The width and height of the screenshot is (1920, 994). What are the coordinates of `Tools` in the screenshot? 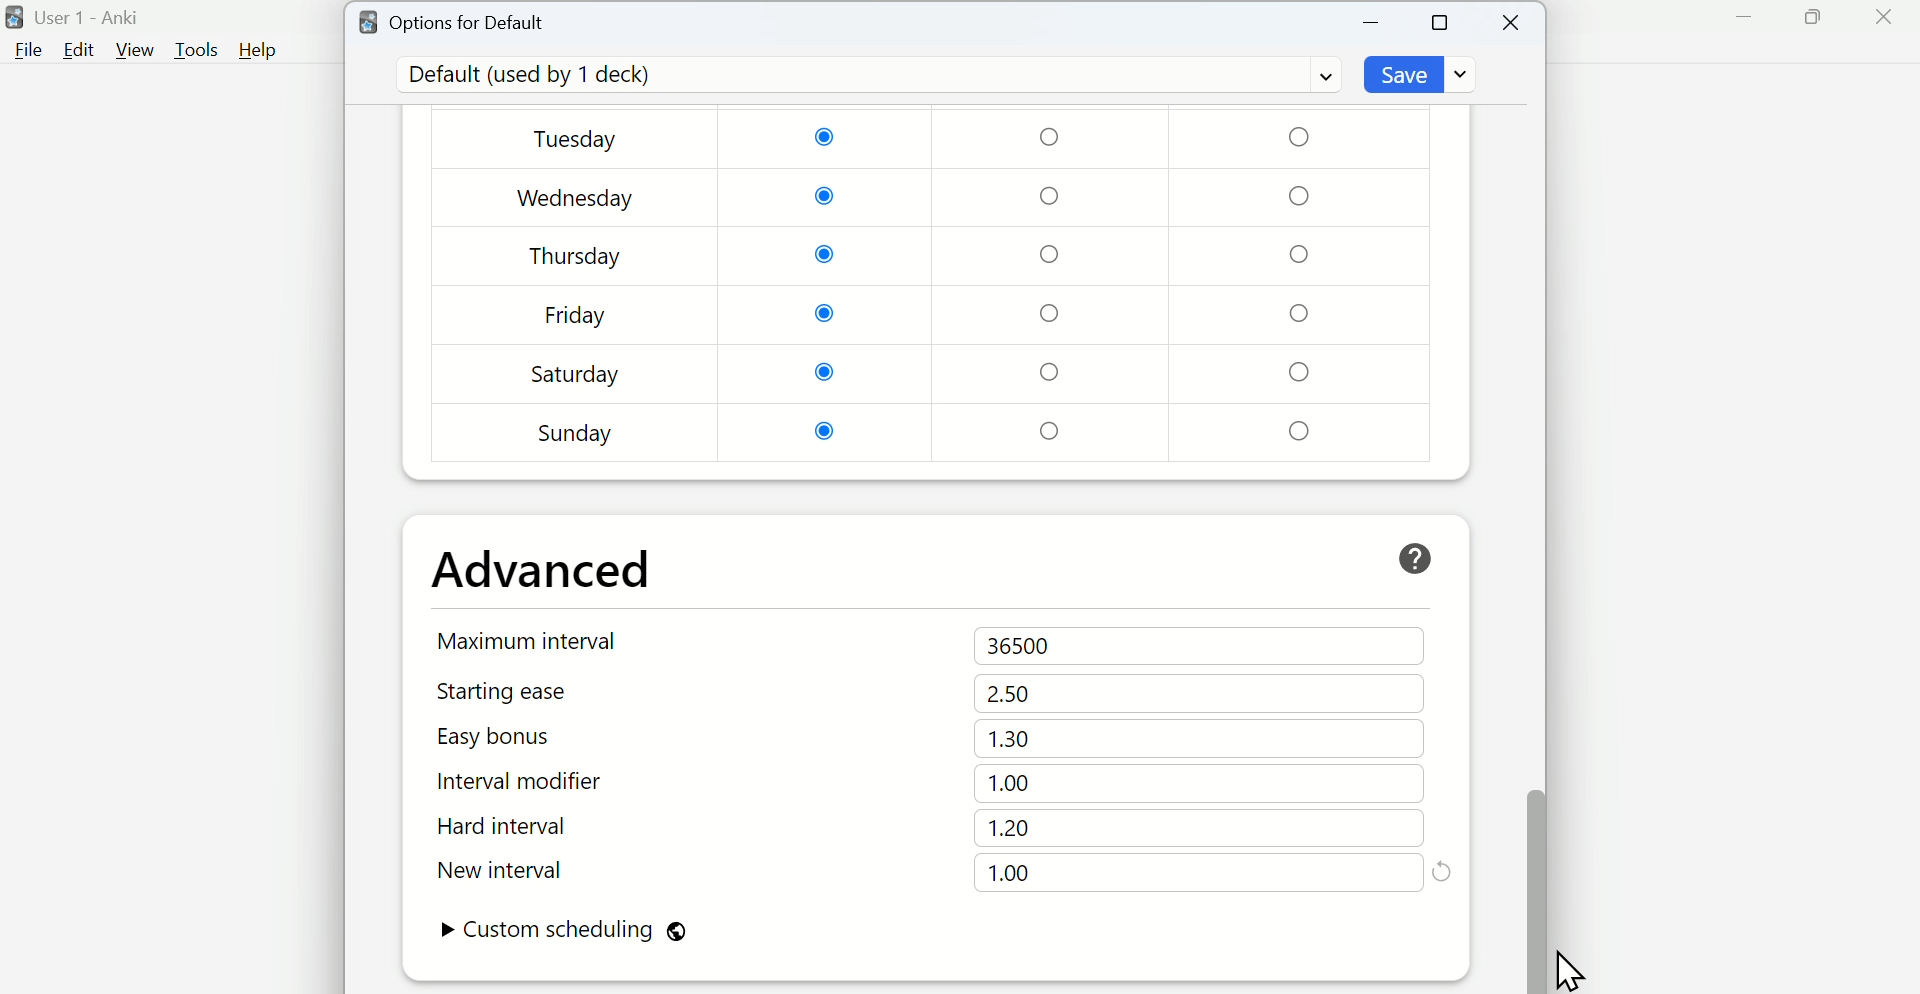 It's located at (199, 50).